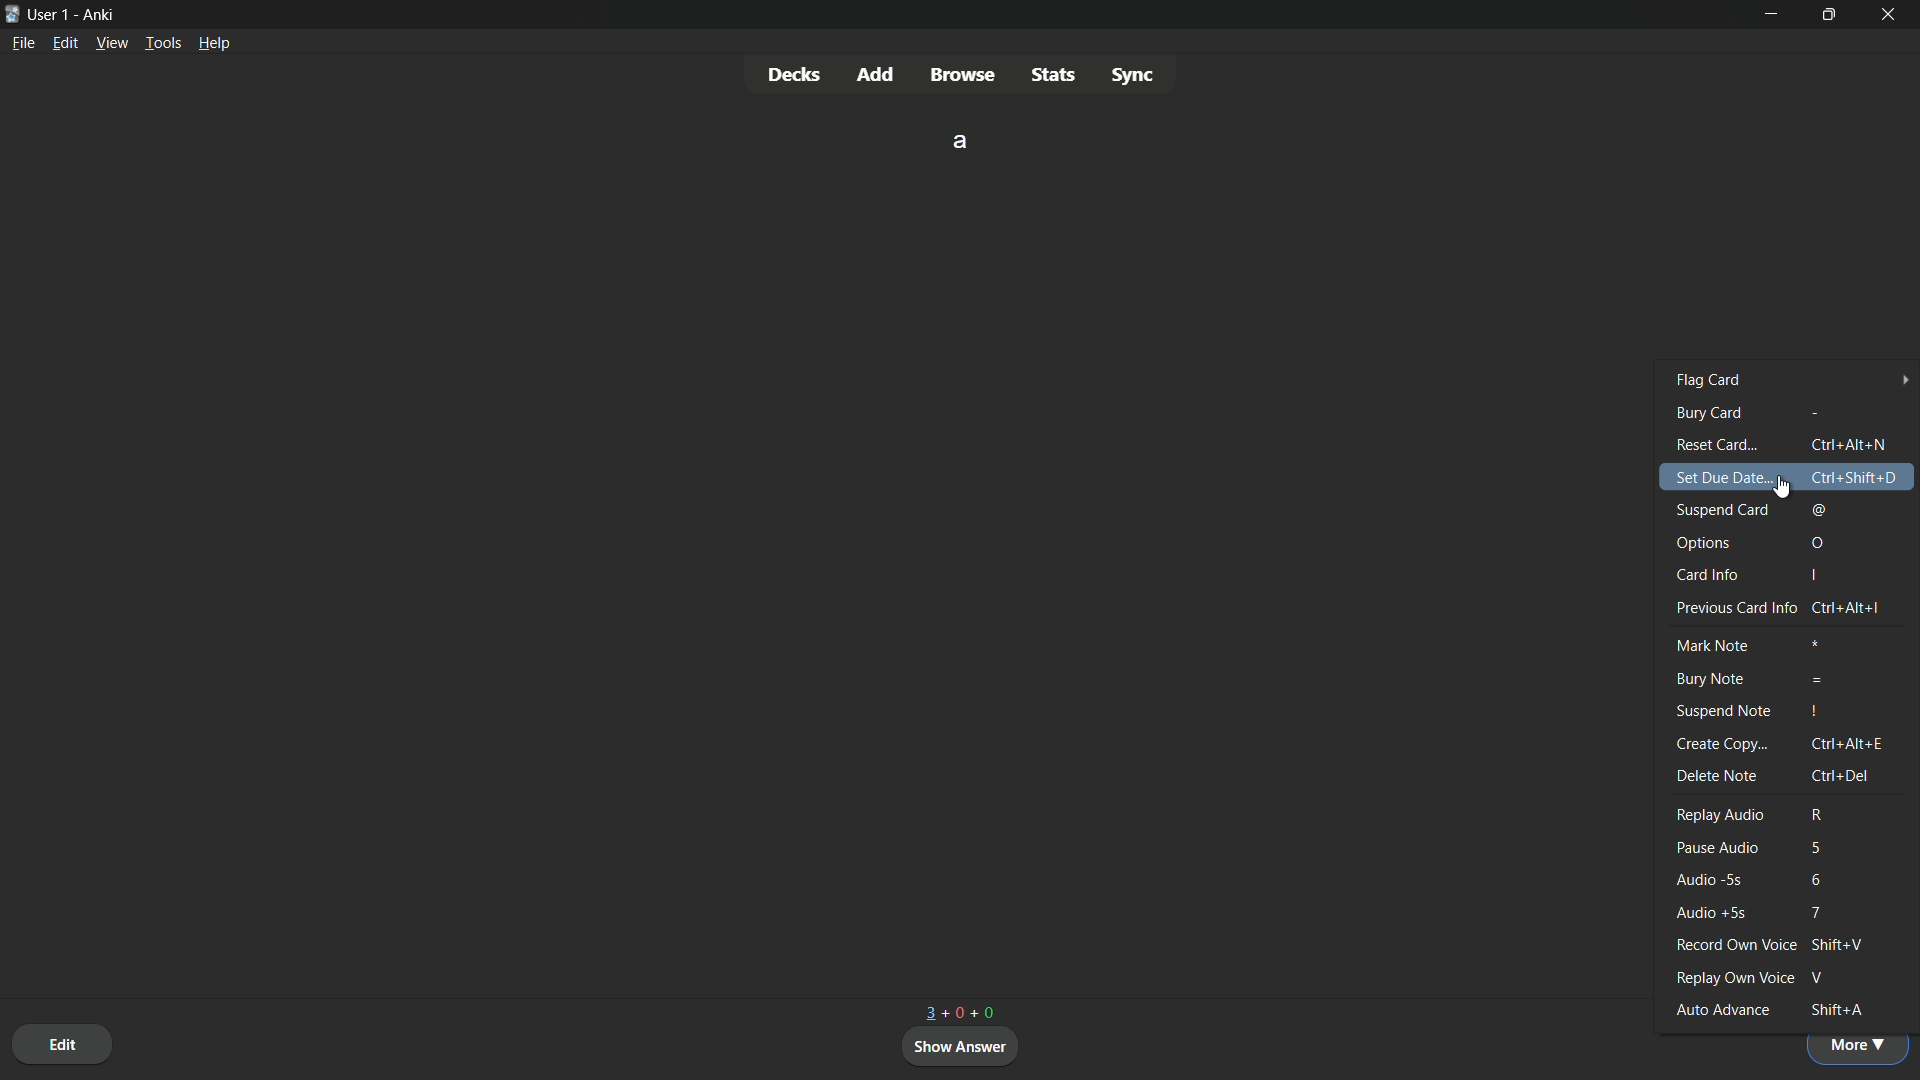 The image size is (1920, 1080). I want to click on card info, so click(1709, 576).